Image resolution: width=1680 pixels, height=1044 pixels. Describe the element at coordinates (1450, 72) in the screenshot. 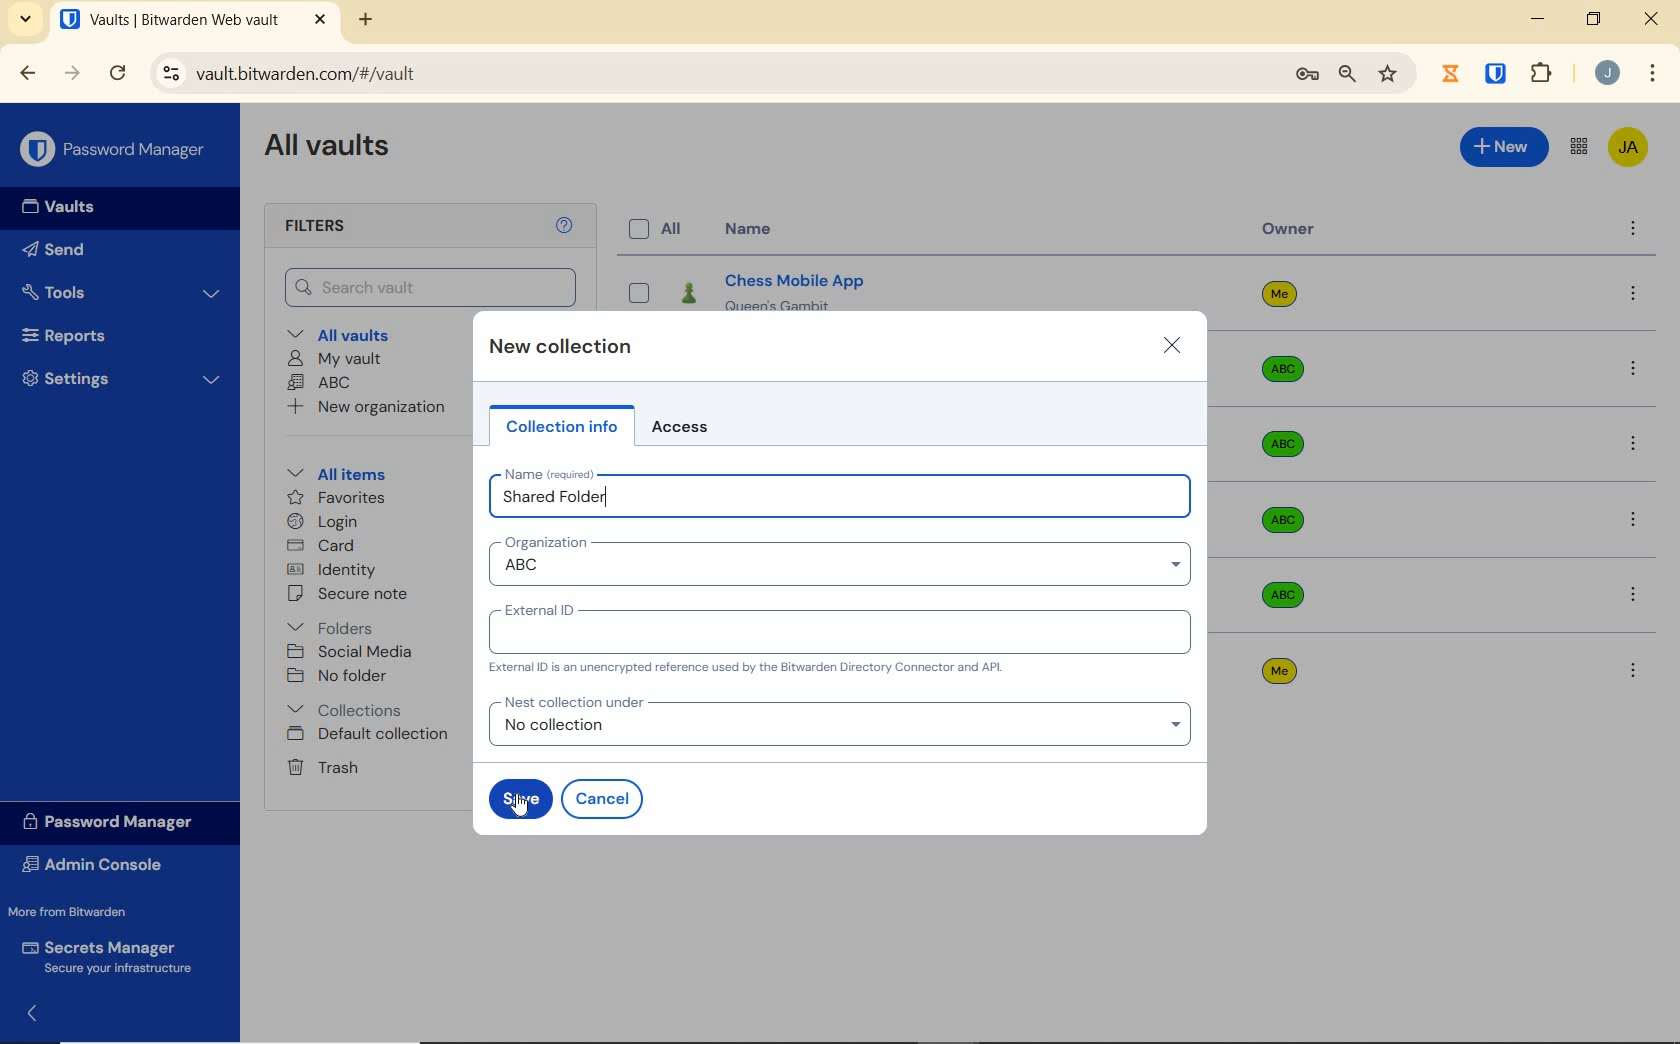

I see `jibble extension` at that location.